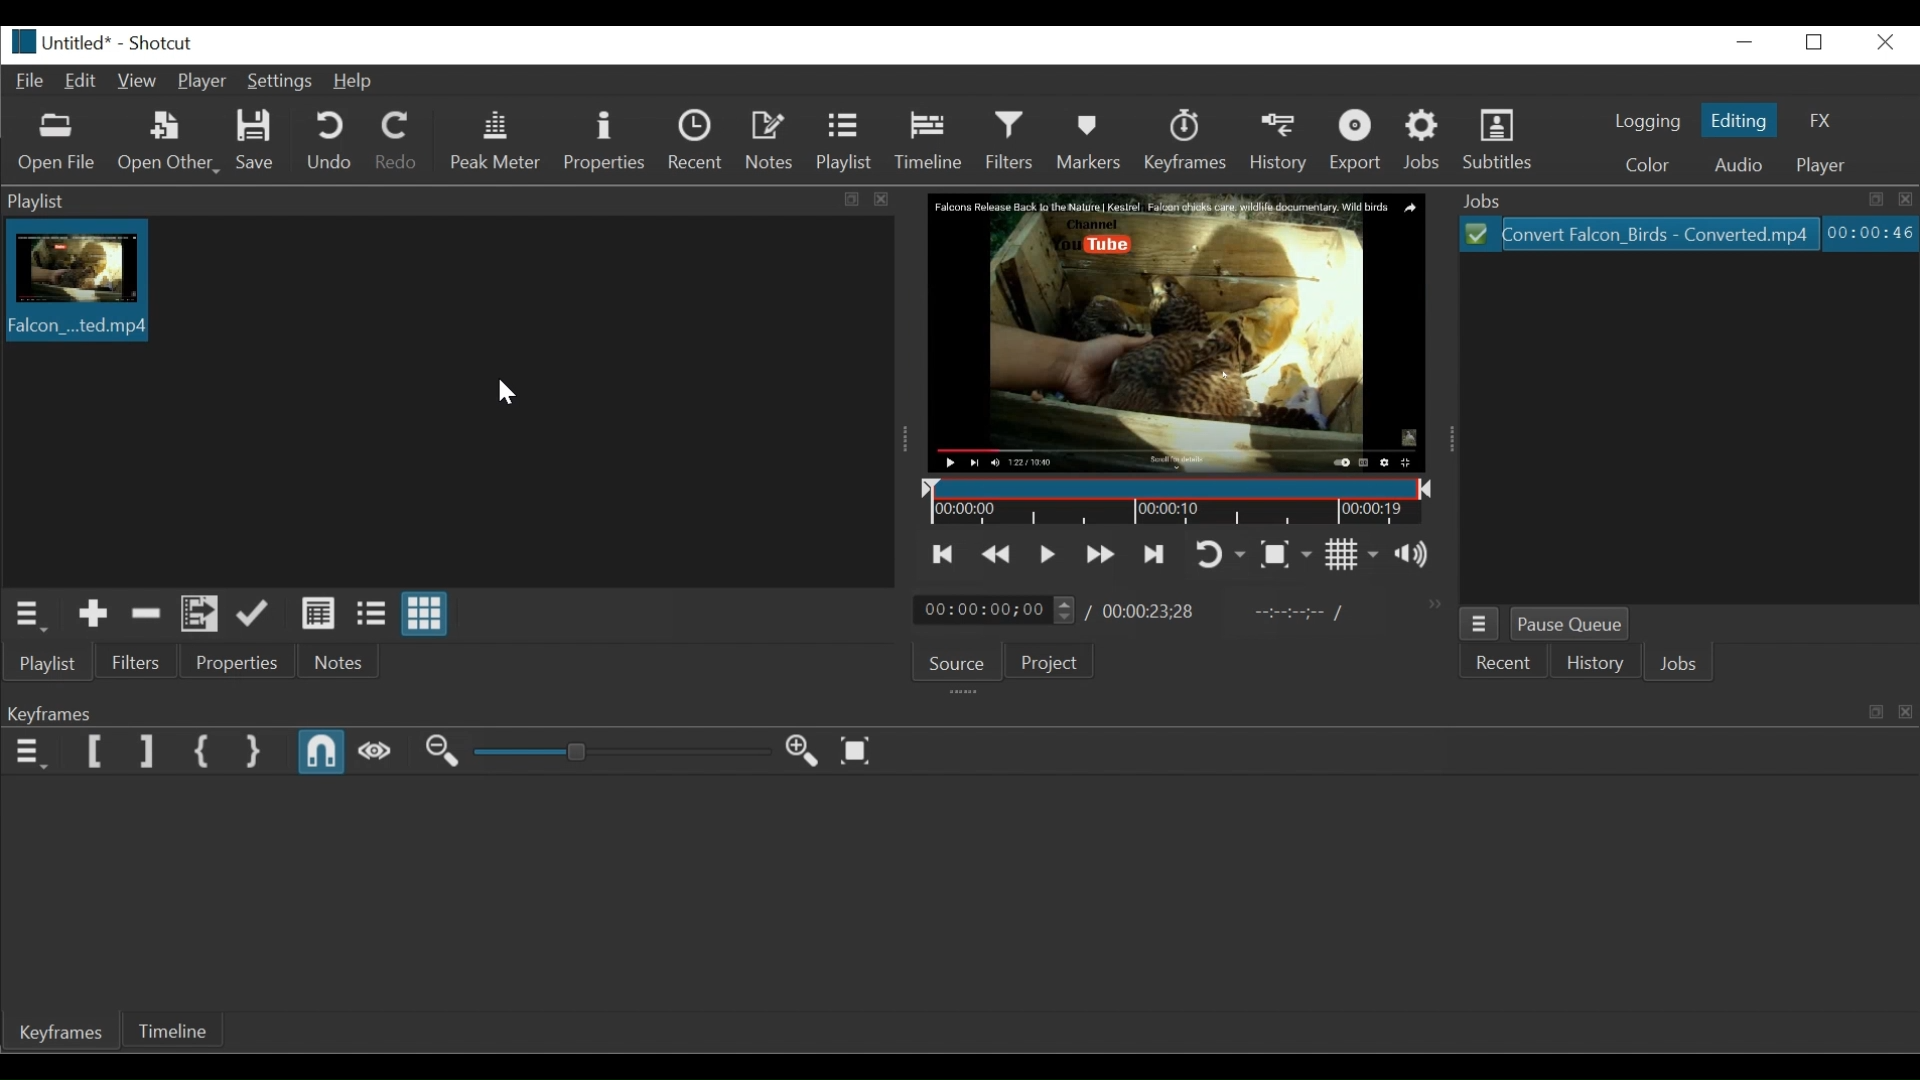 The width and height of the screenshot is (1920, 1080). I want to click on Notes, so click(340, 661).